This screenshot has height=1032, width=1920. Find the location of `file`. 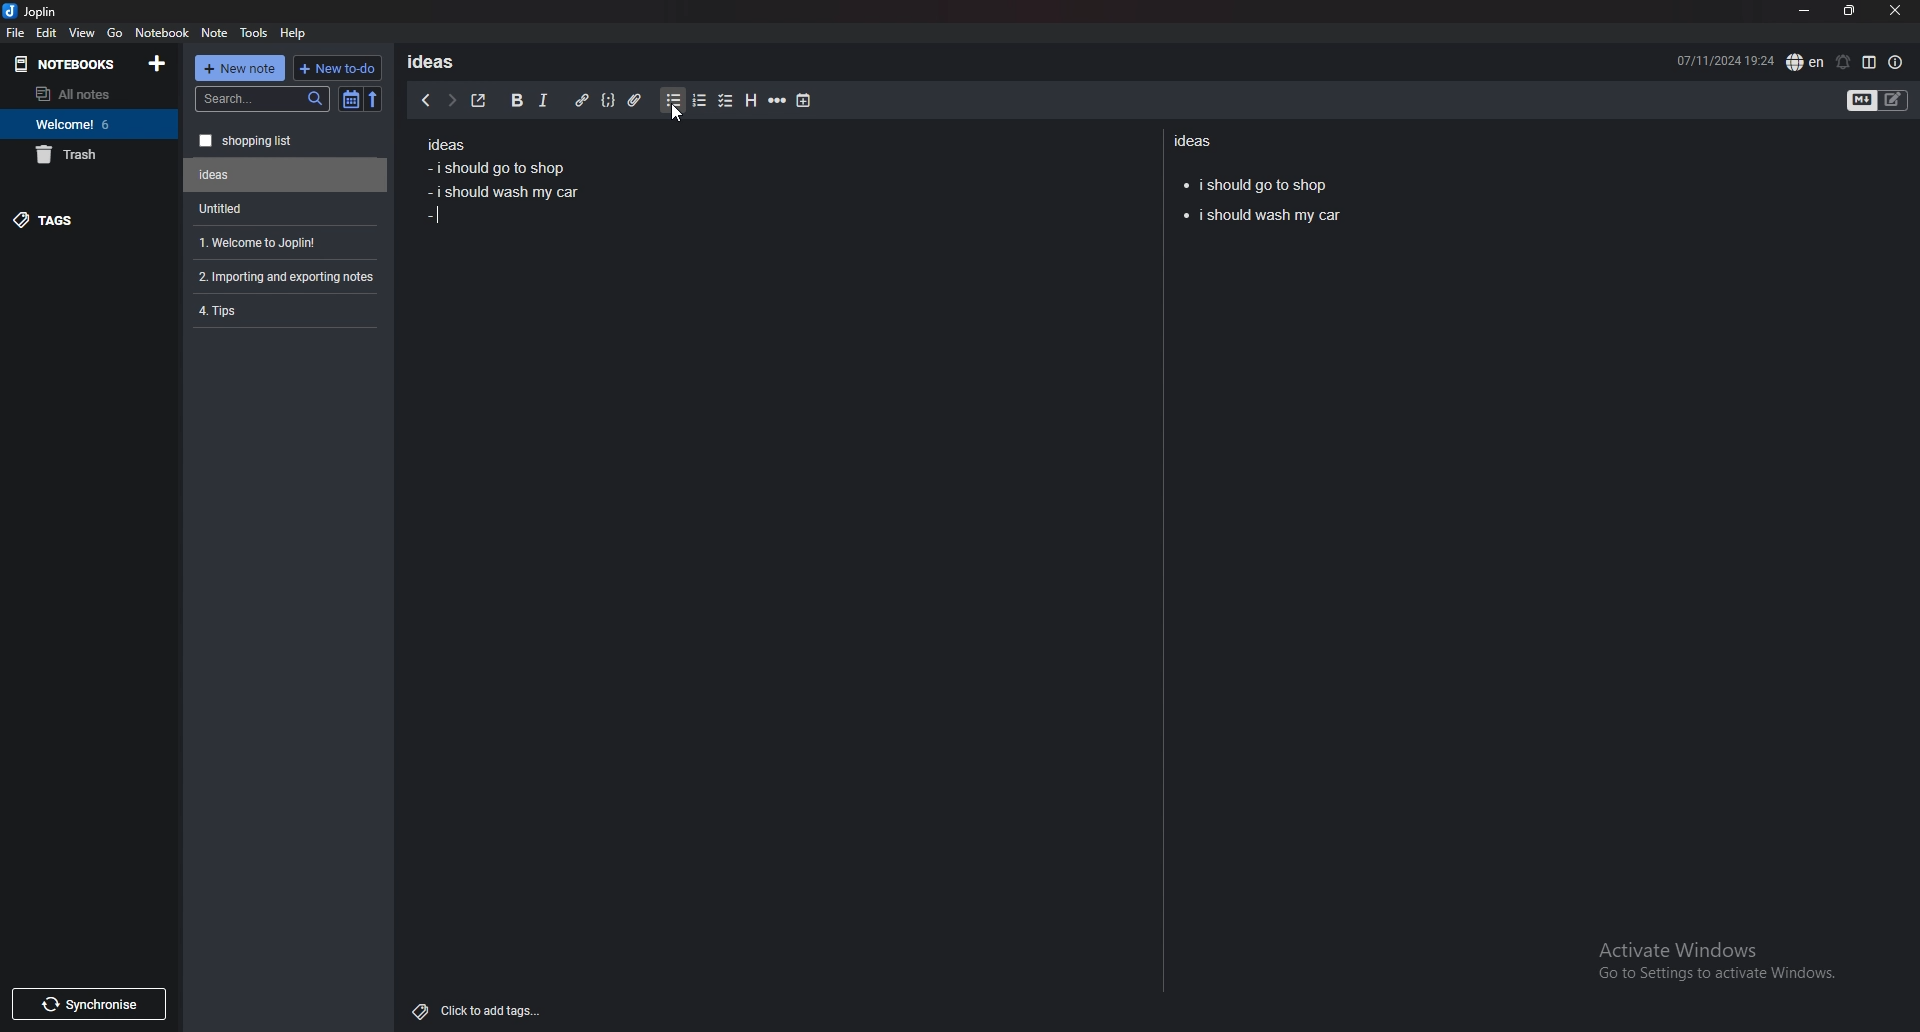

file is located at coordinates (15, 32).